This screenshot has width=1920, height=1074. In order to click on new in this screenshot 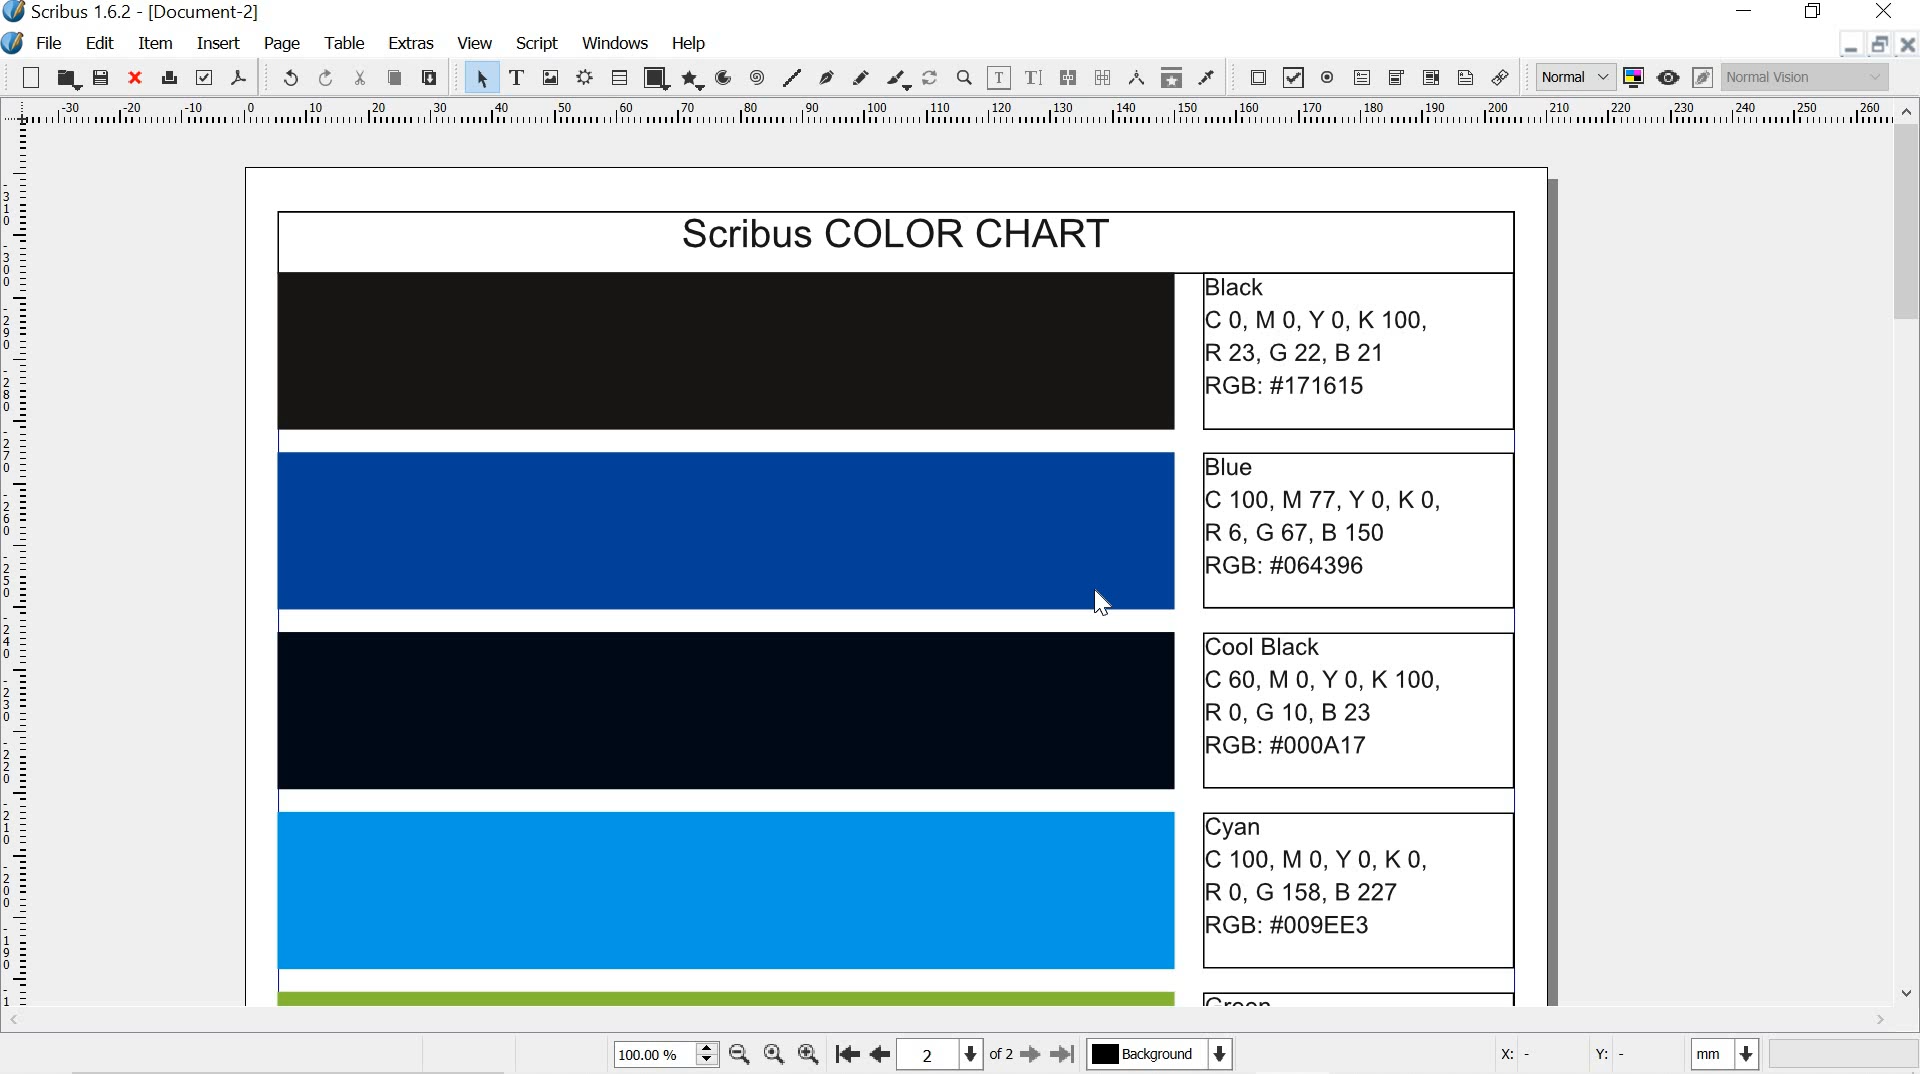, I will do `click(24, 76)`.